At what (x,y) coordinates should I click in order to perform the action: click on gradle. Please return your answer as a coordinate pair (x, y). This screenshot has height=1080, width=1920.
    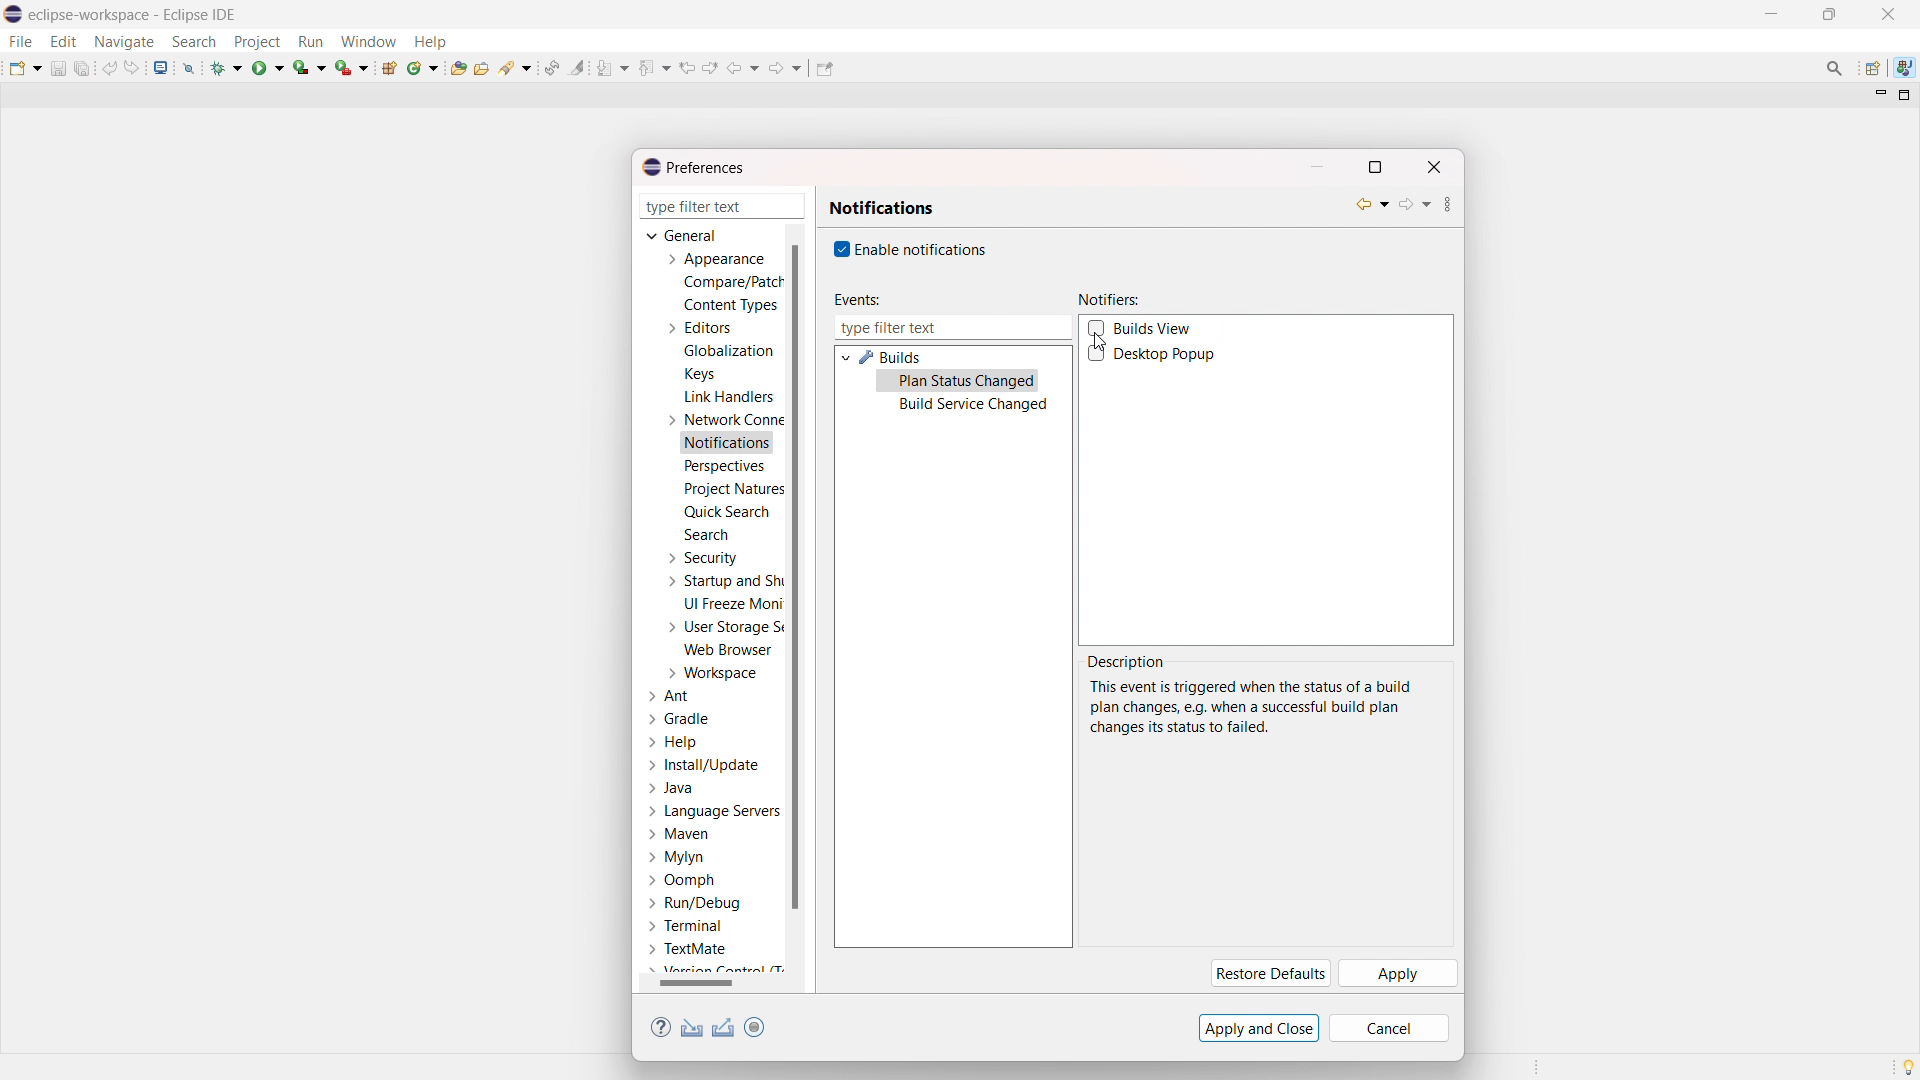
    Looking at the image, I should click on (681, 719).